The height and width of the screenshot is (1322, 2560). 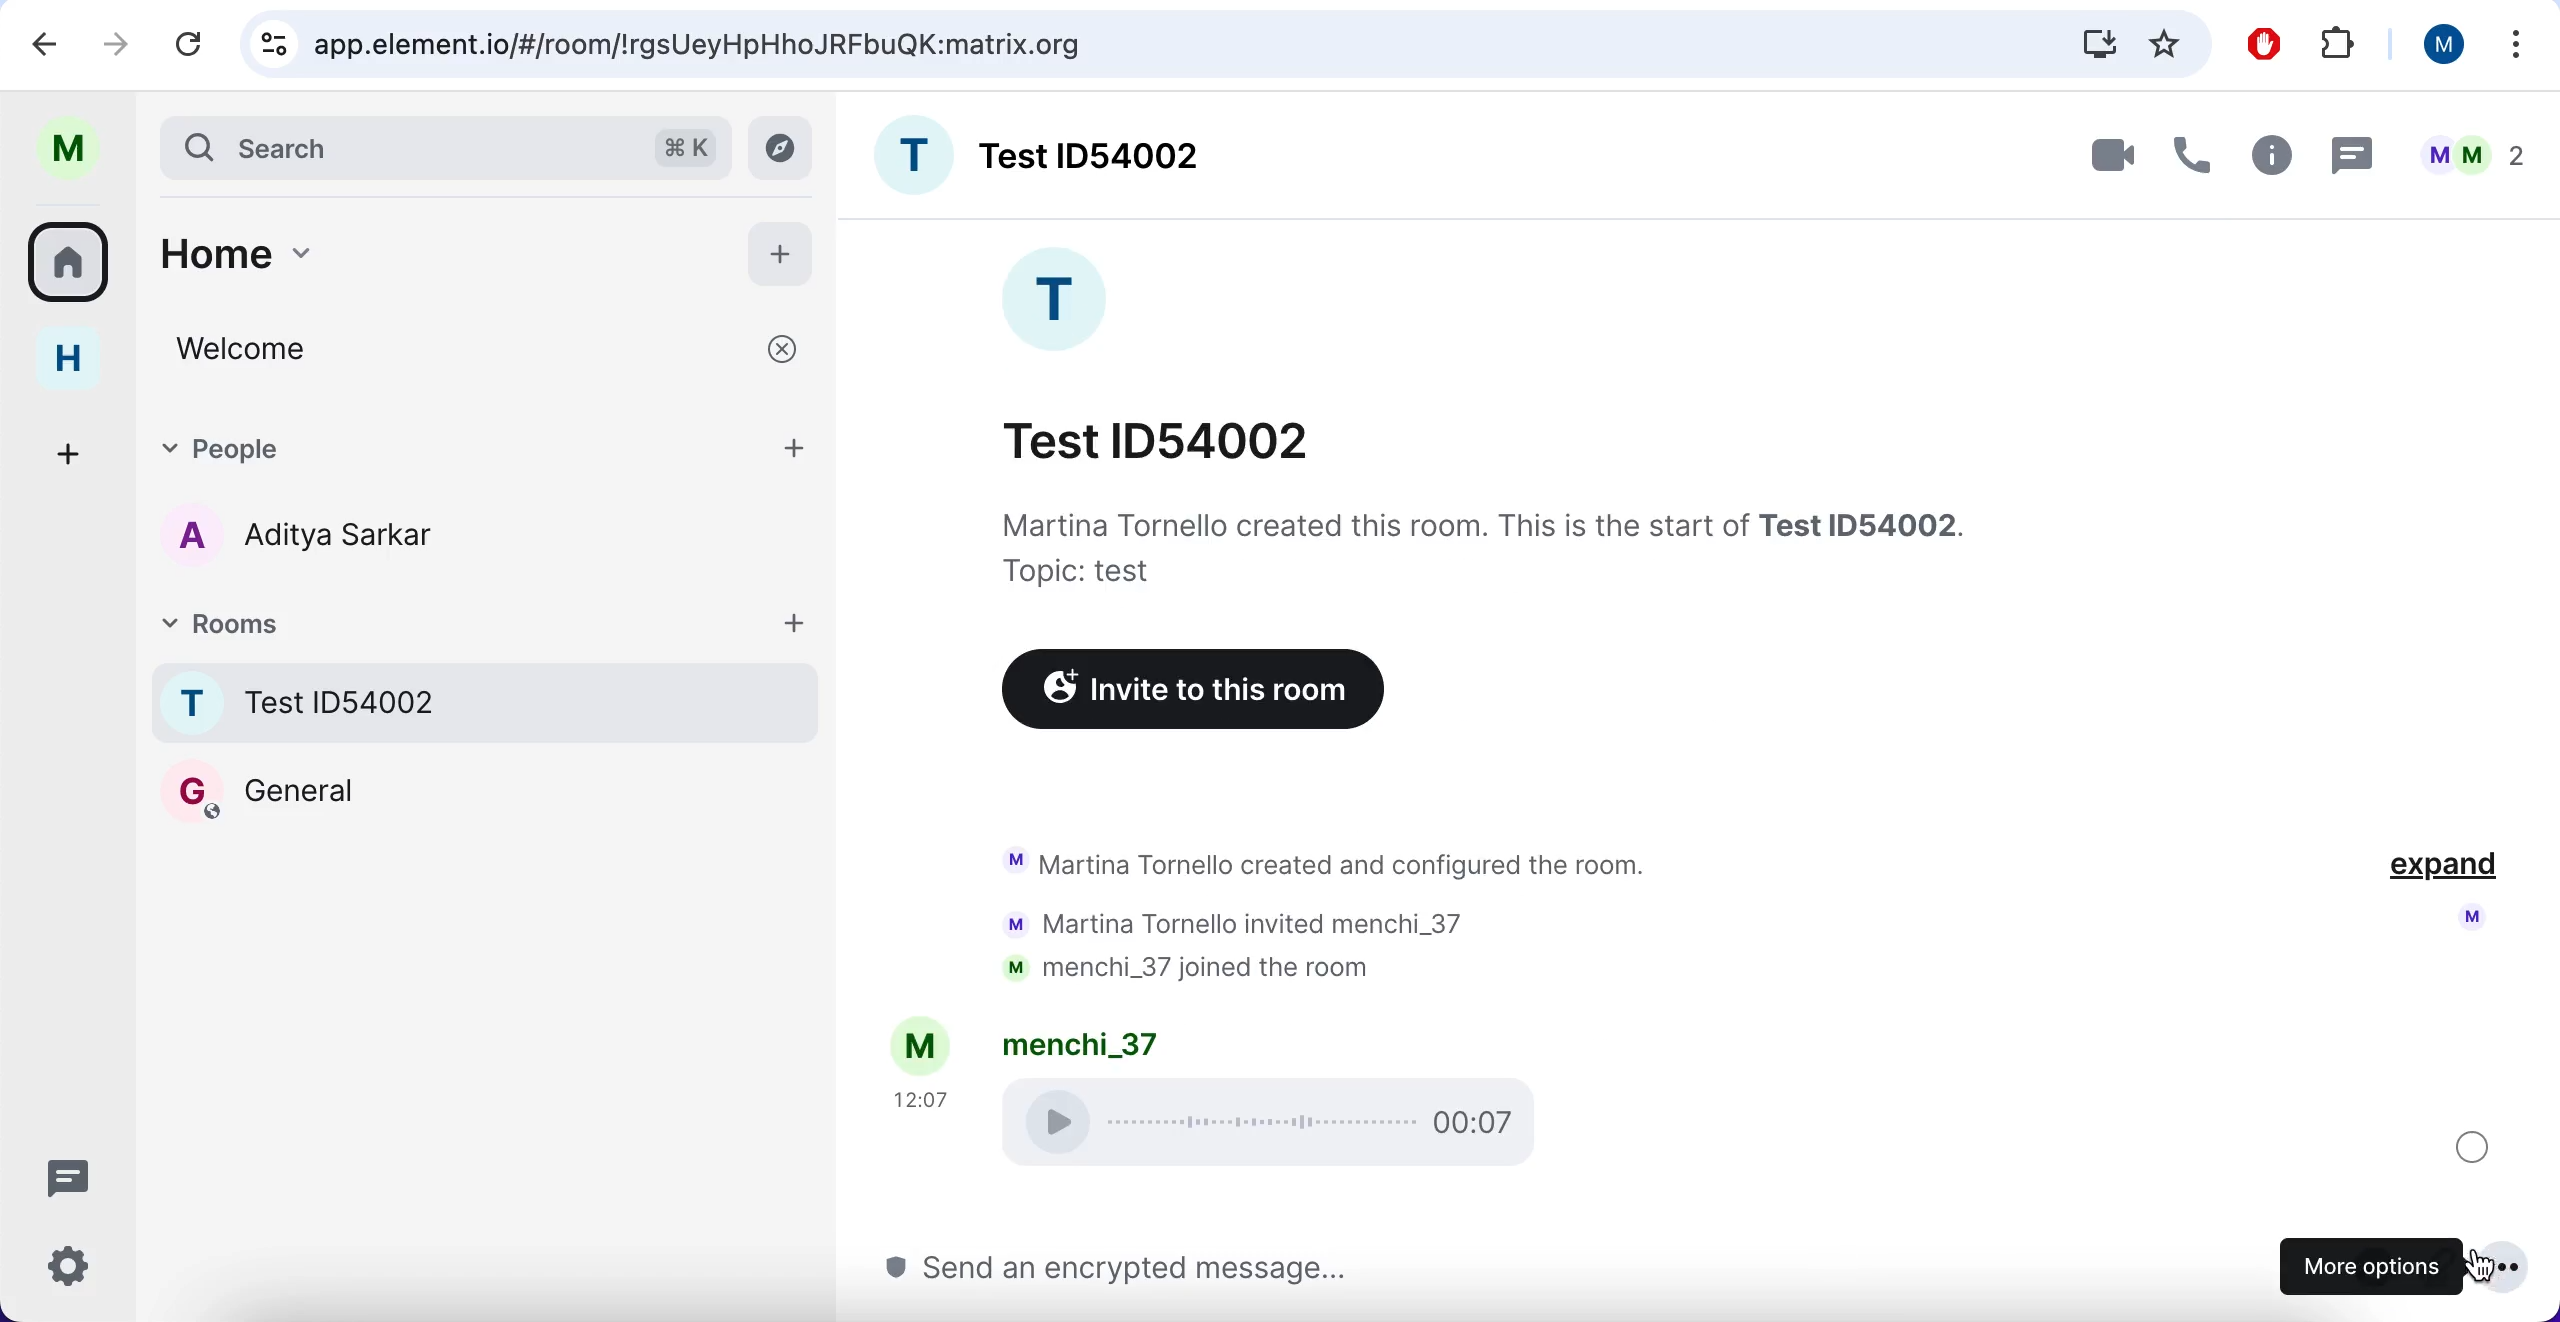 I want to click on explore rooms, so click(x=784, y=149).